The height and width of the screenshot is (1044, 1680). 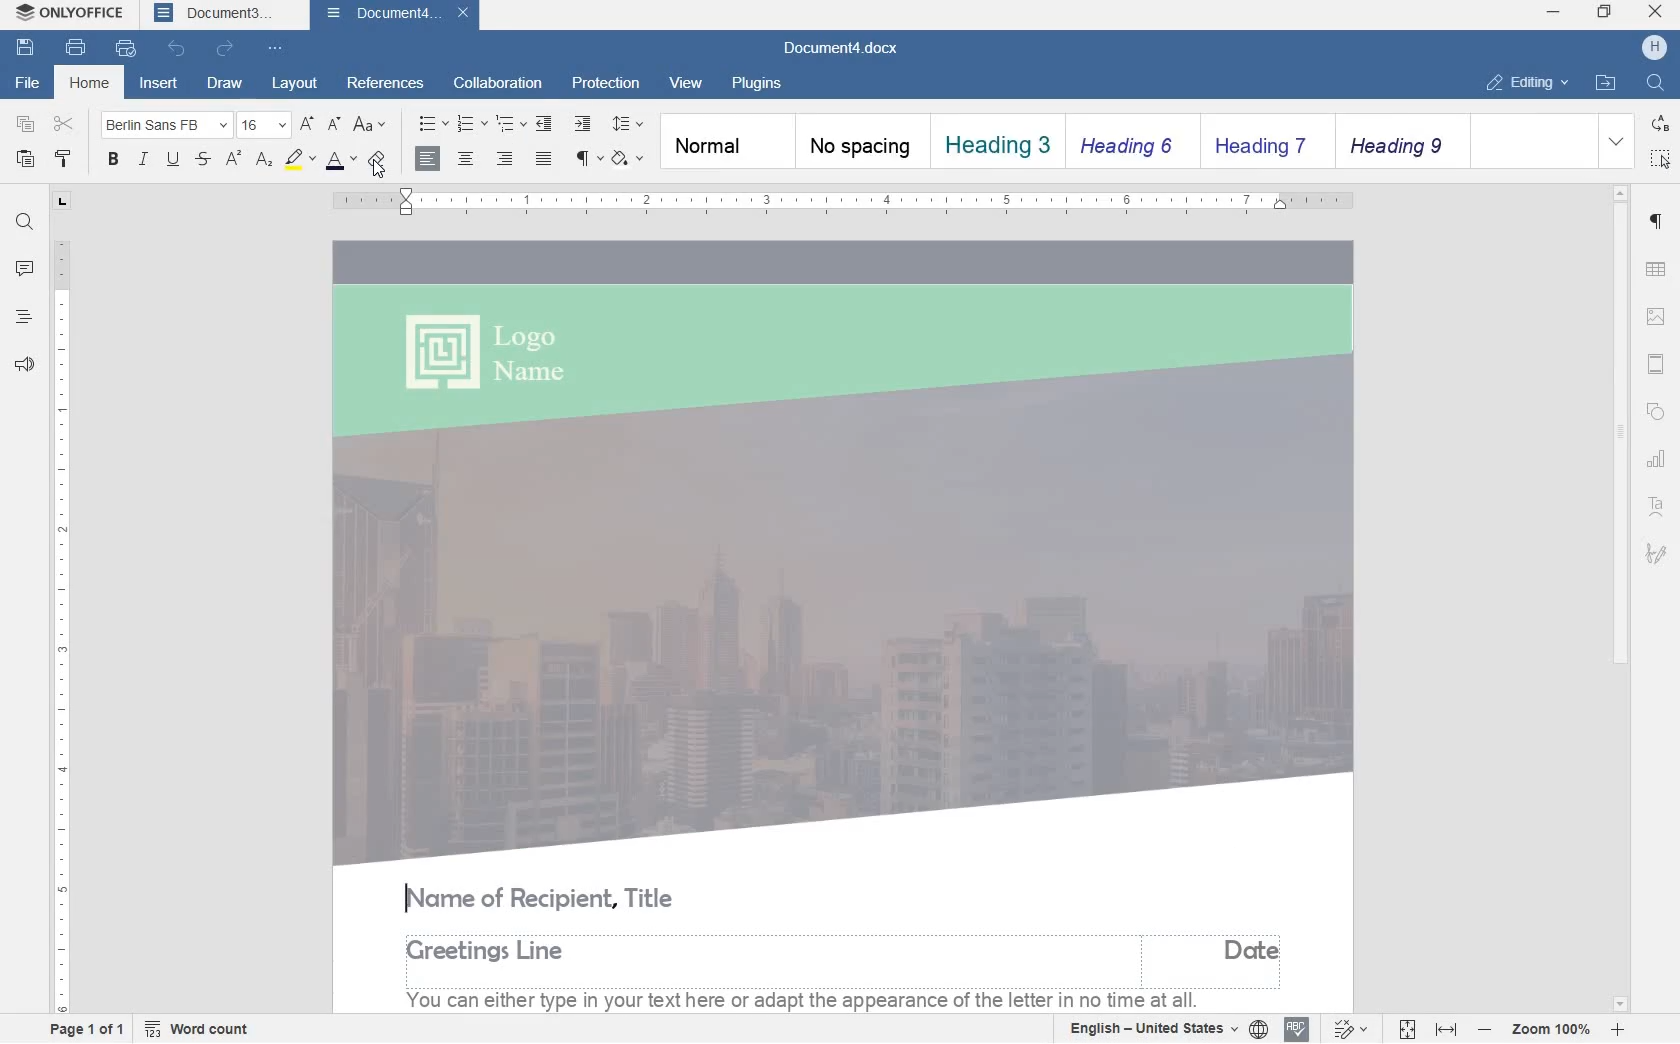 What do you see at coordinates (1617, 142) in the screenshot?
I see `expanding` at bounding box center [1617, 142].